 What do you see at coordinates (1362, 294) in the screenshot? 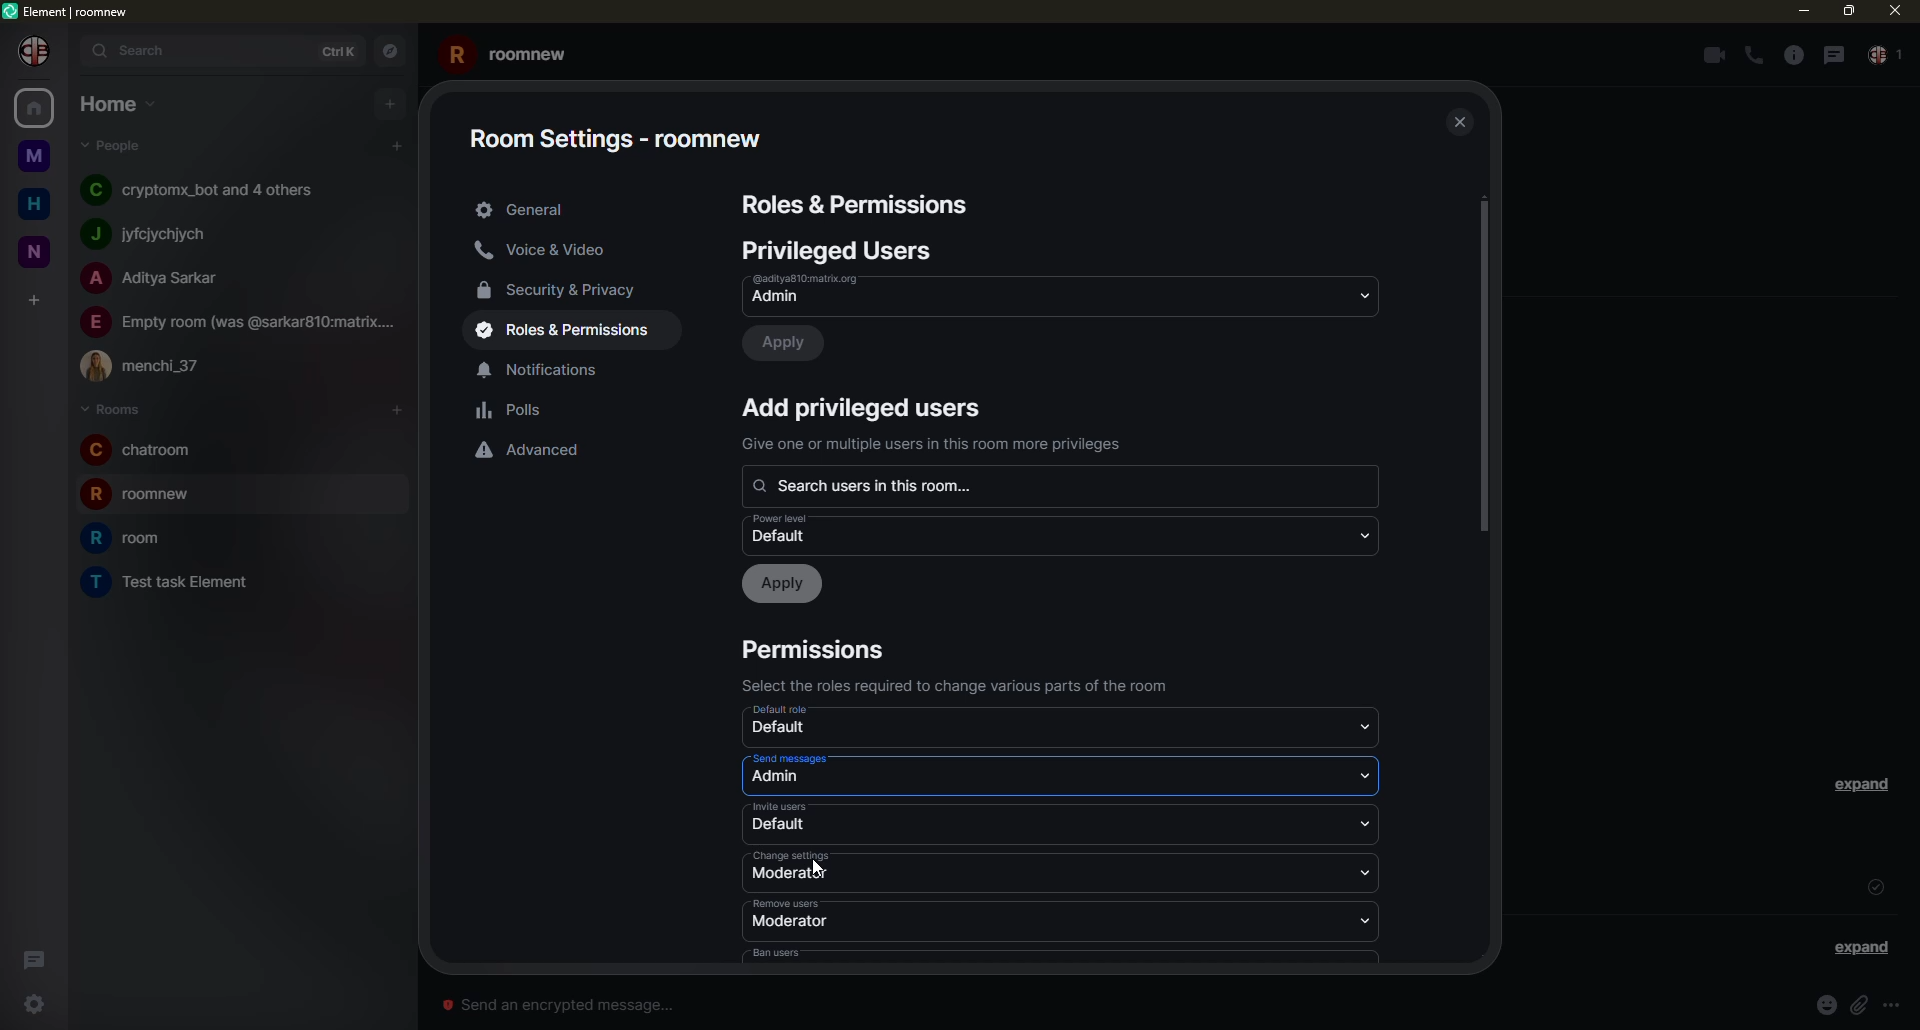
I see `drop` at bounding box center [1362, 294].